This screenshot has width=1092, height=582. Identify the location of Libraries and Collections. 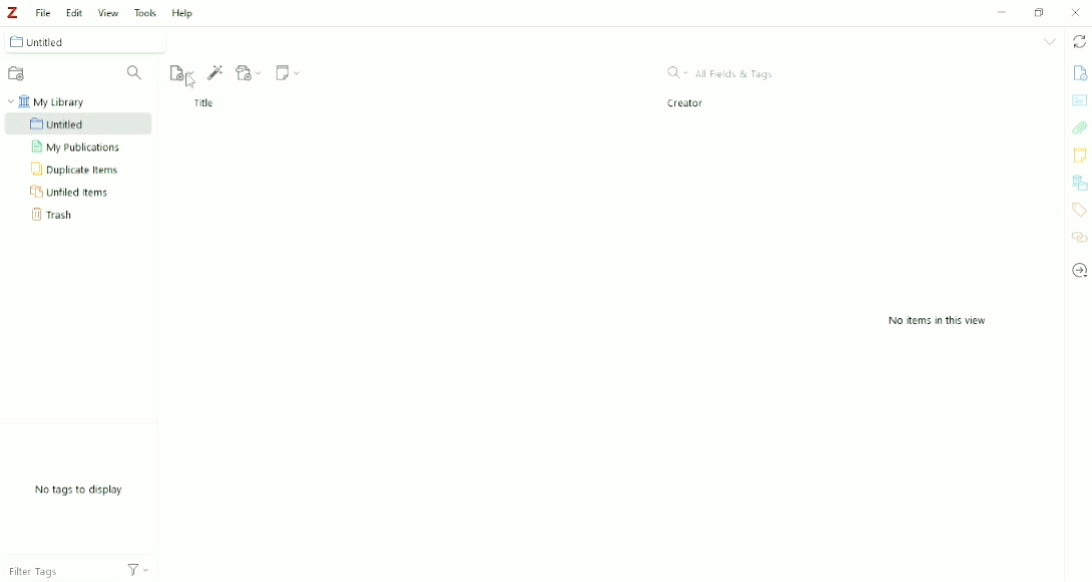
(1079, 182).